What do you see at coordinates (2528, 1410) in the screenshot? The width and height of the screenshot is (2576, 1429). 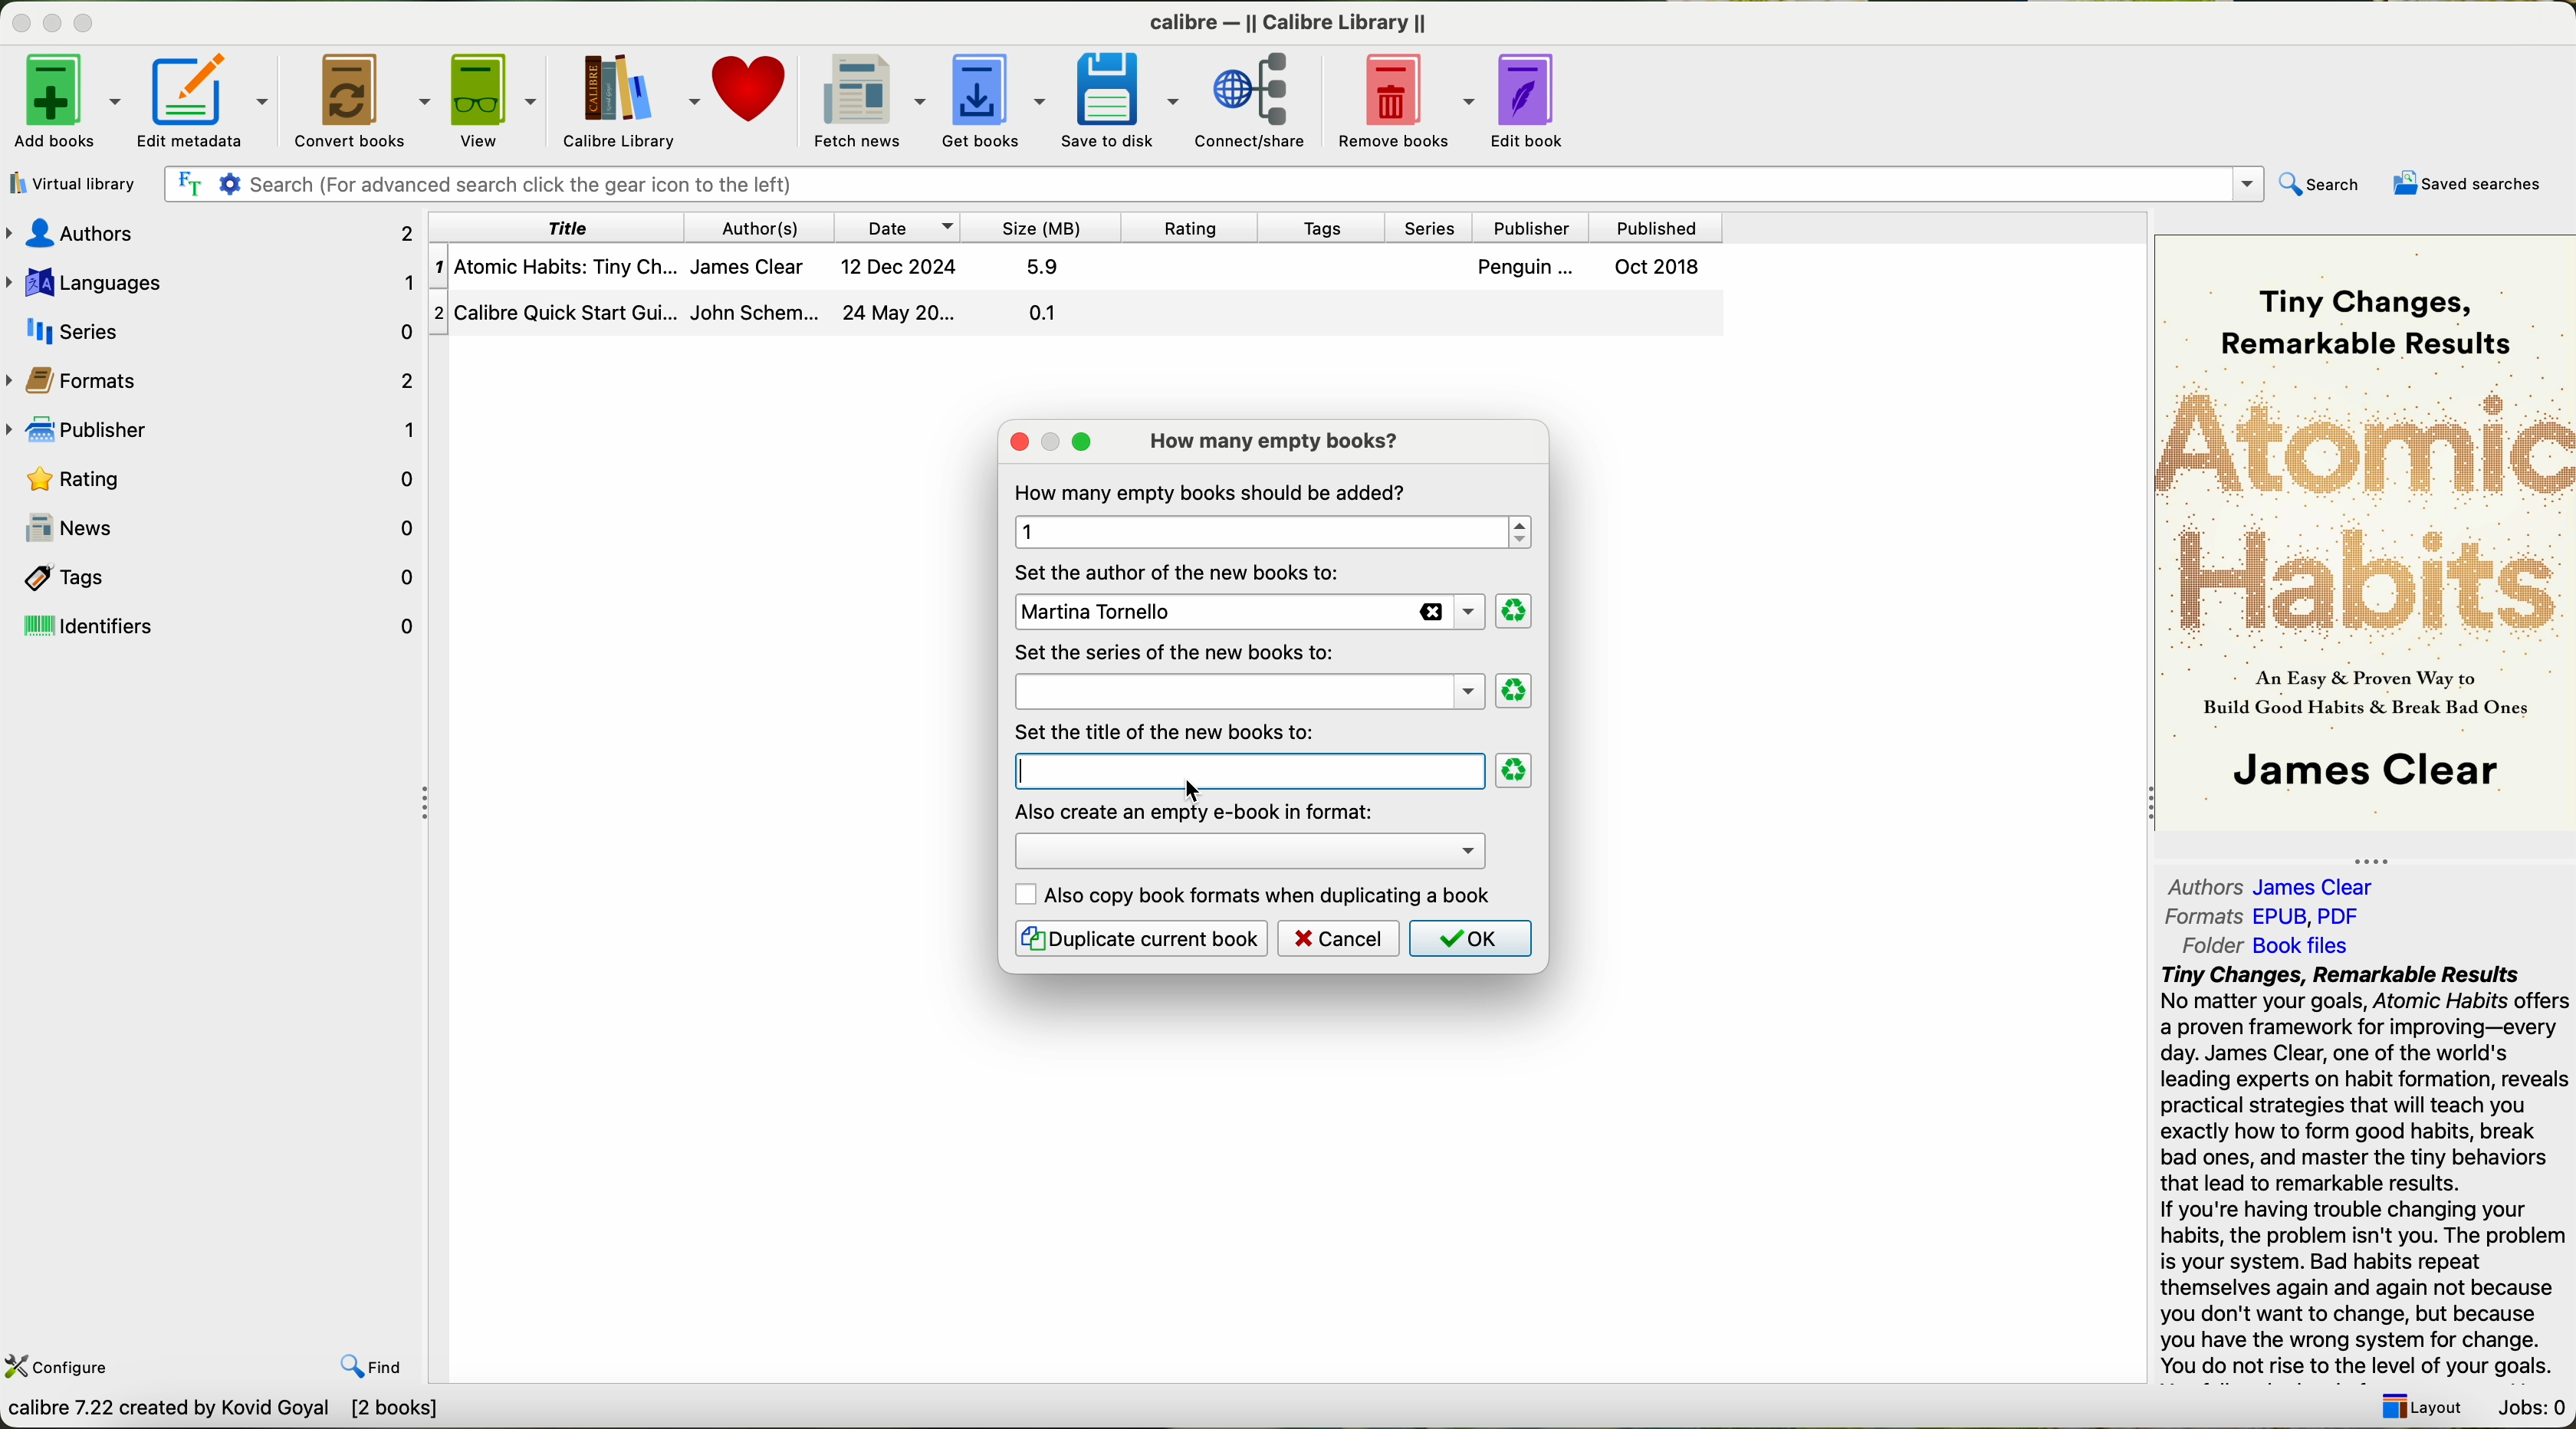 I see `Jobs: 0` at bounding box center [2528, 1410].